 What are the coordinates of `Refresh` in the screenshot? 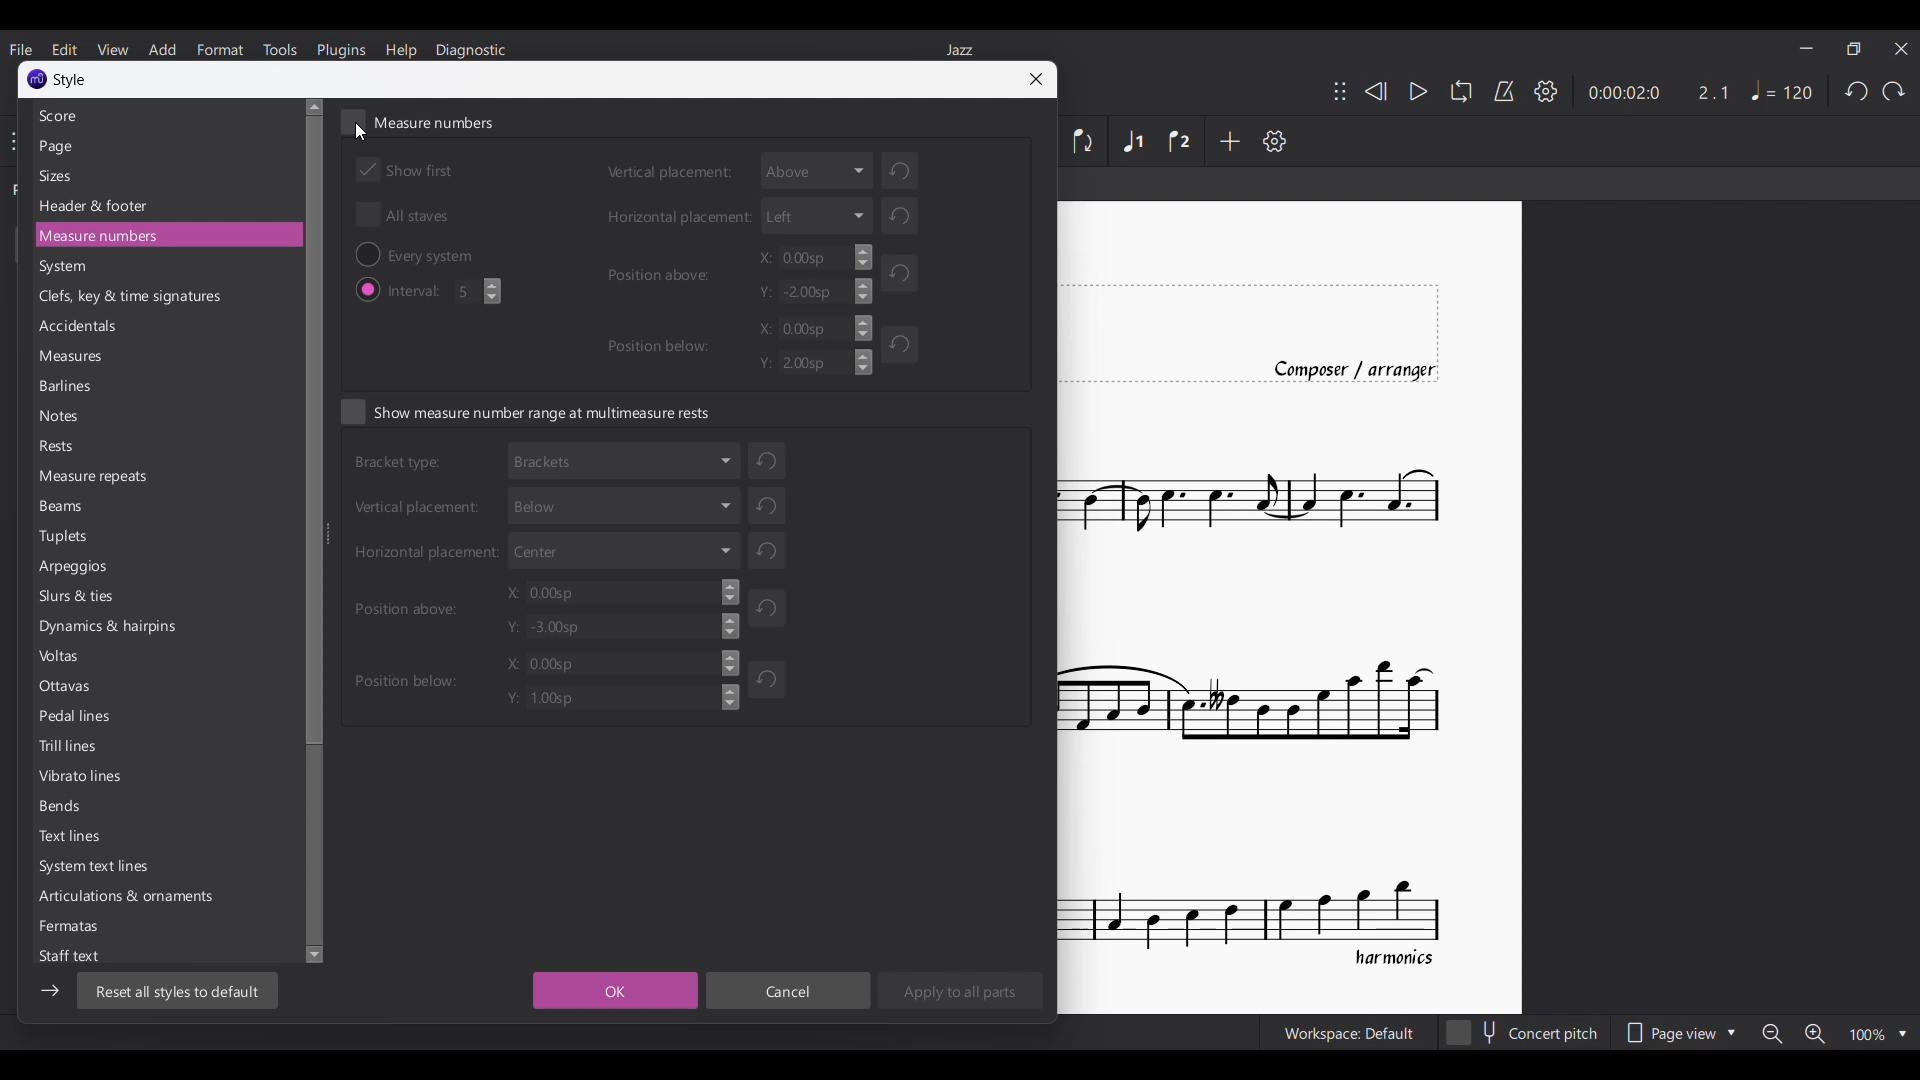 It's located at (769, 677).